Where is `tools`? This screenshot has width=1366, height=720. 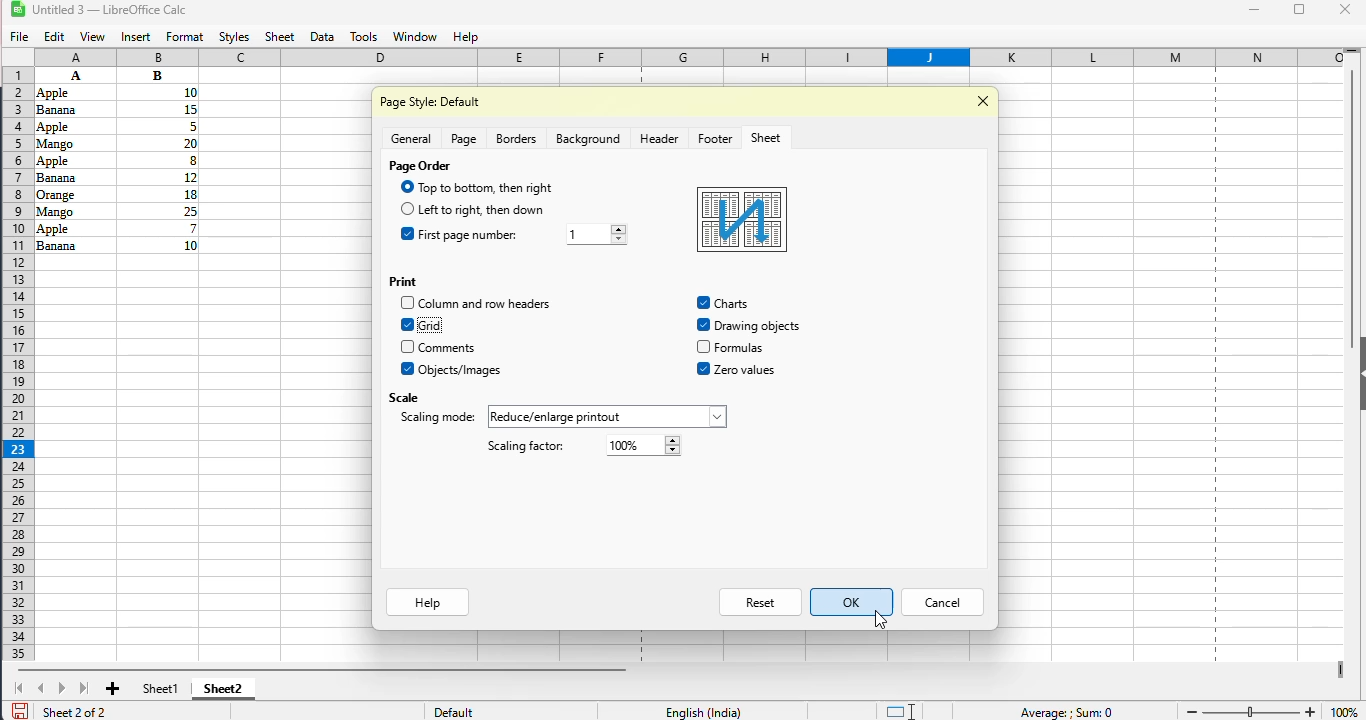
tools is located at coordinates (363, 37).